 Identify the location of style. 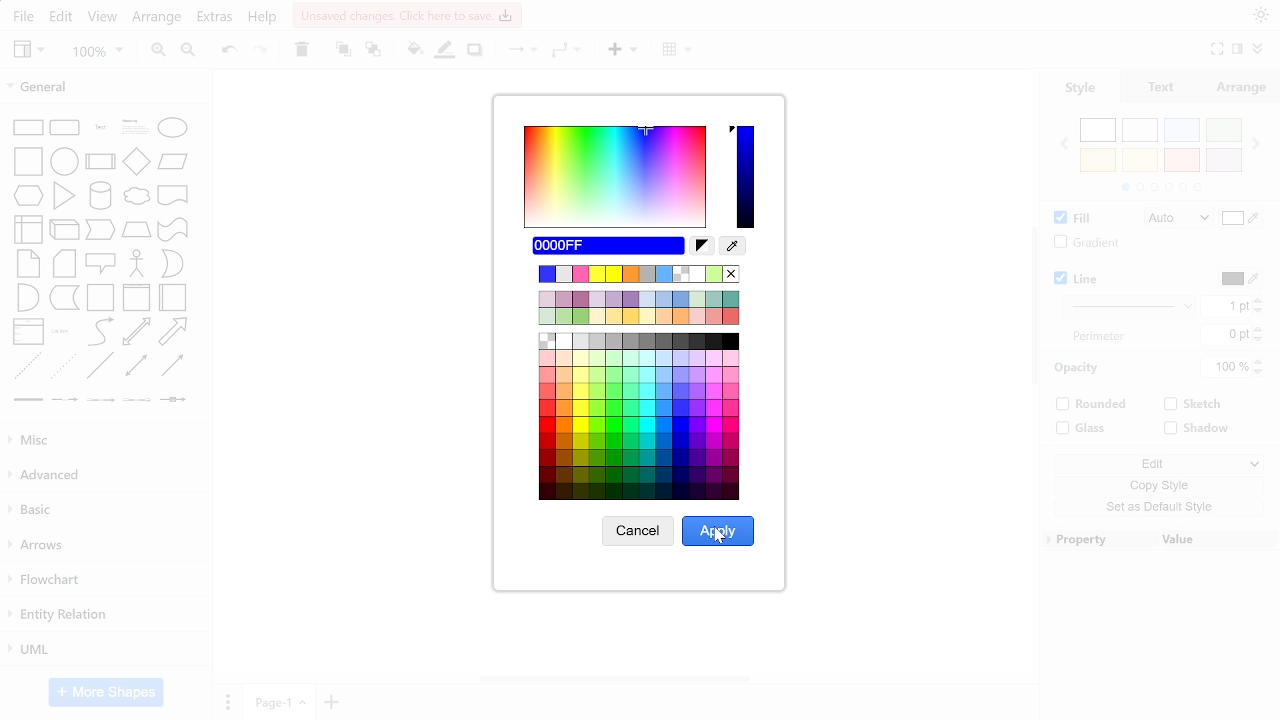
(1080, 88).